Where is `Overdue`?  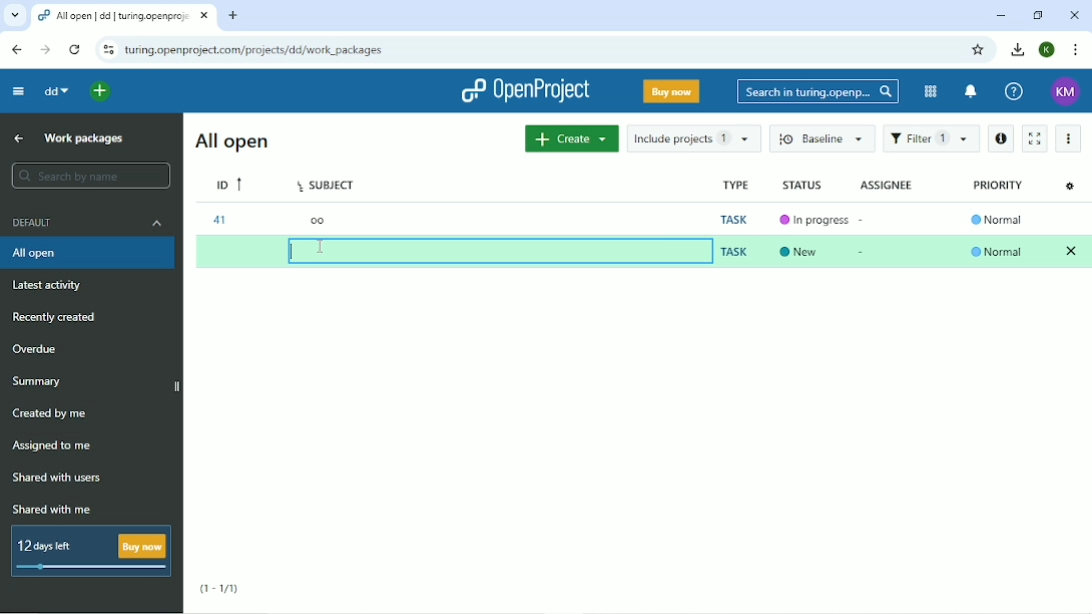 Overdue is located at coordinates (34, 347).